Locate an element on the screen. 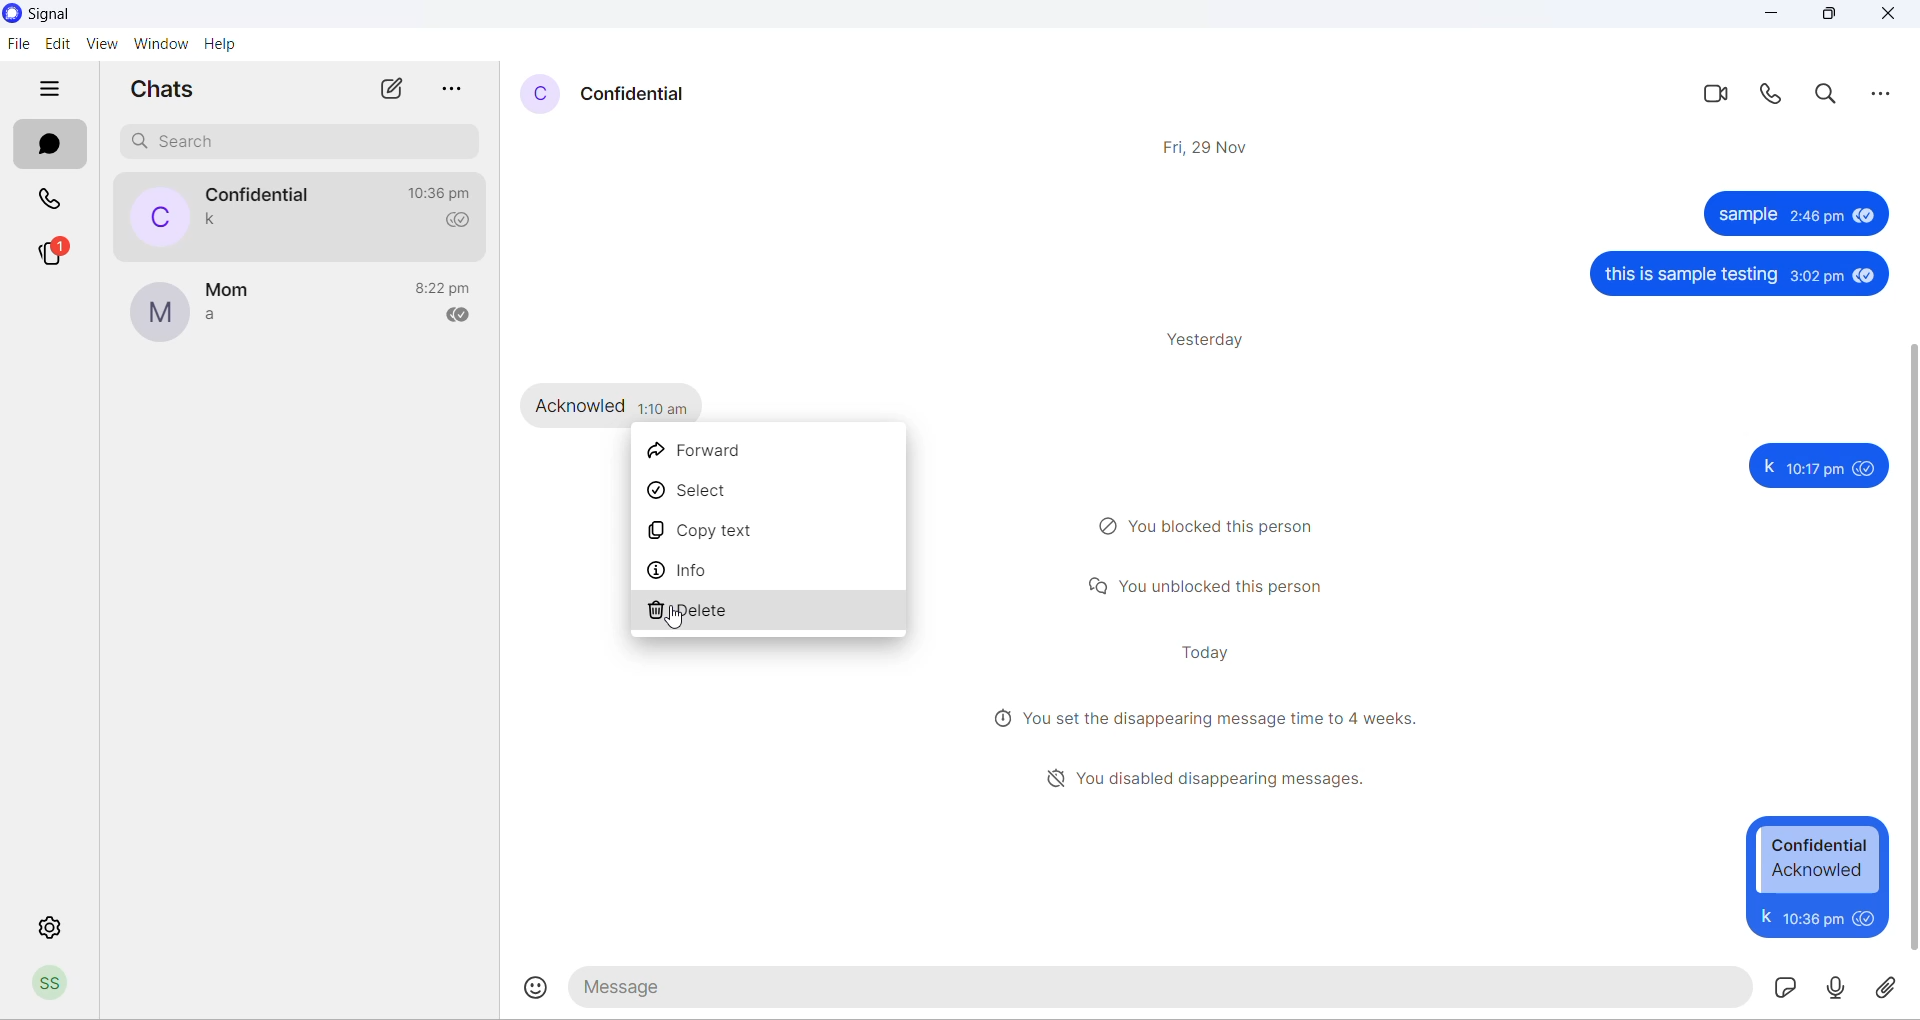 This screenshot has width=1920, height=1020. Window is located at coordinates (160, 44).